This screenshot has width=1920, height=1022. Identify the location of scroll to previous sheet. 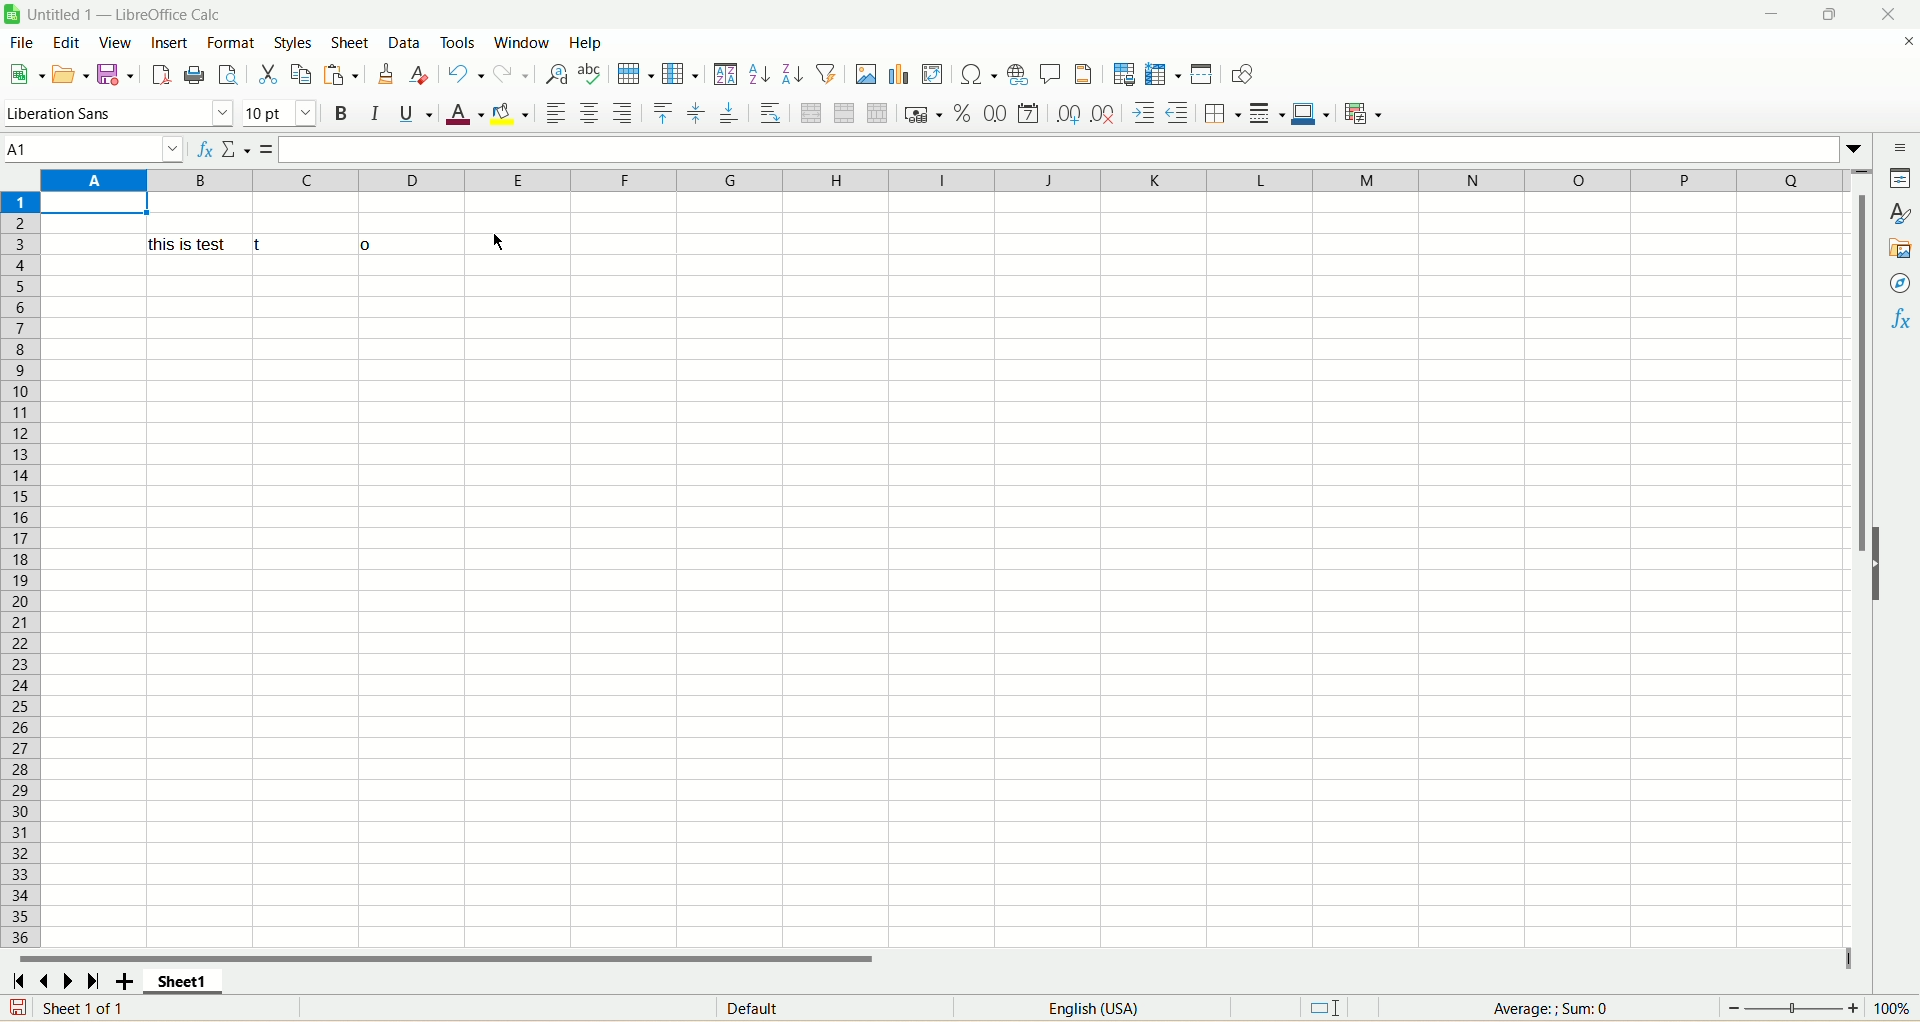
(51, 978).